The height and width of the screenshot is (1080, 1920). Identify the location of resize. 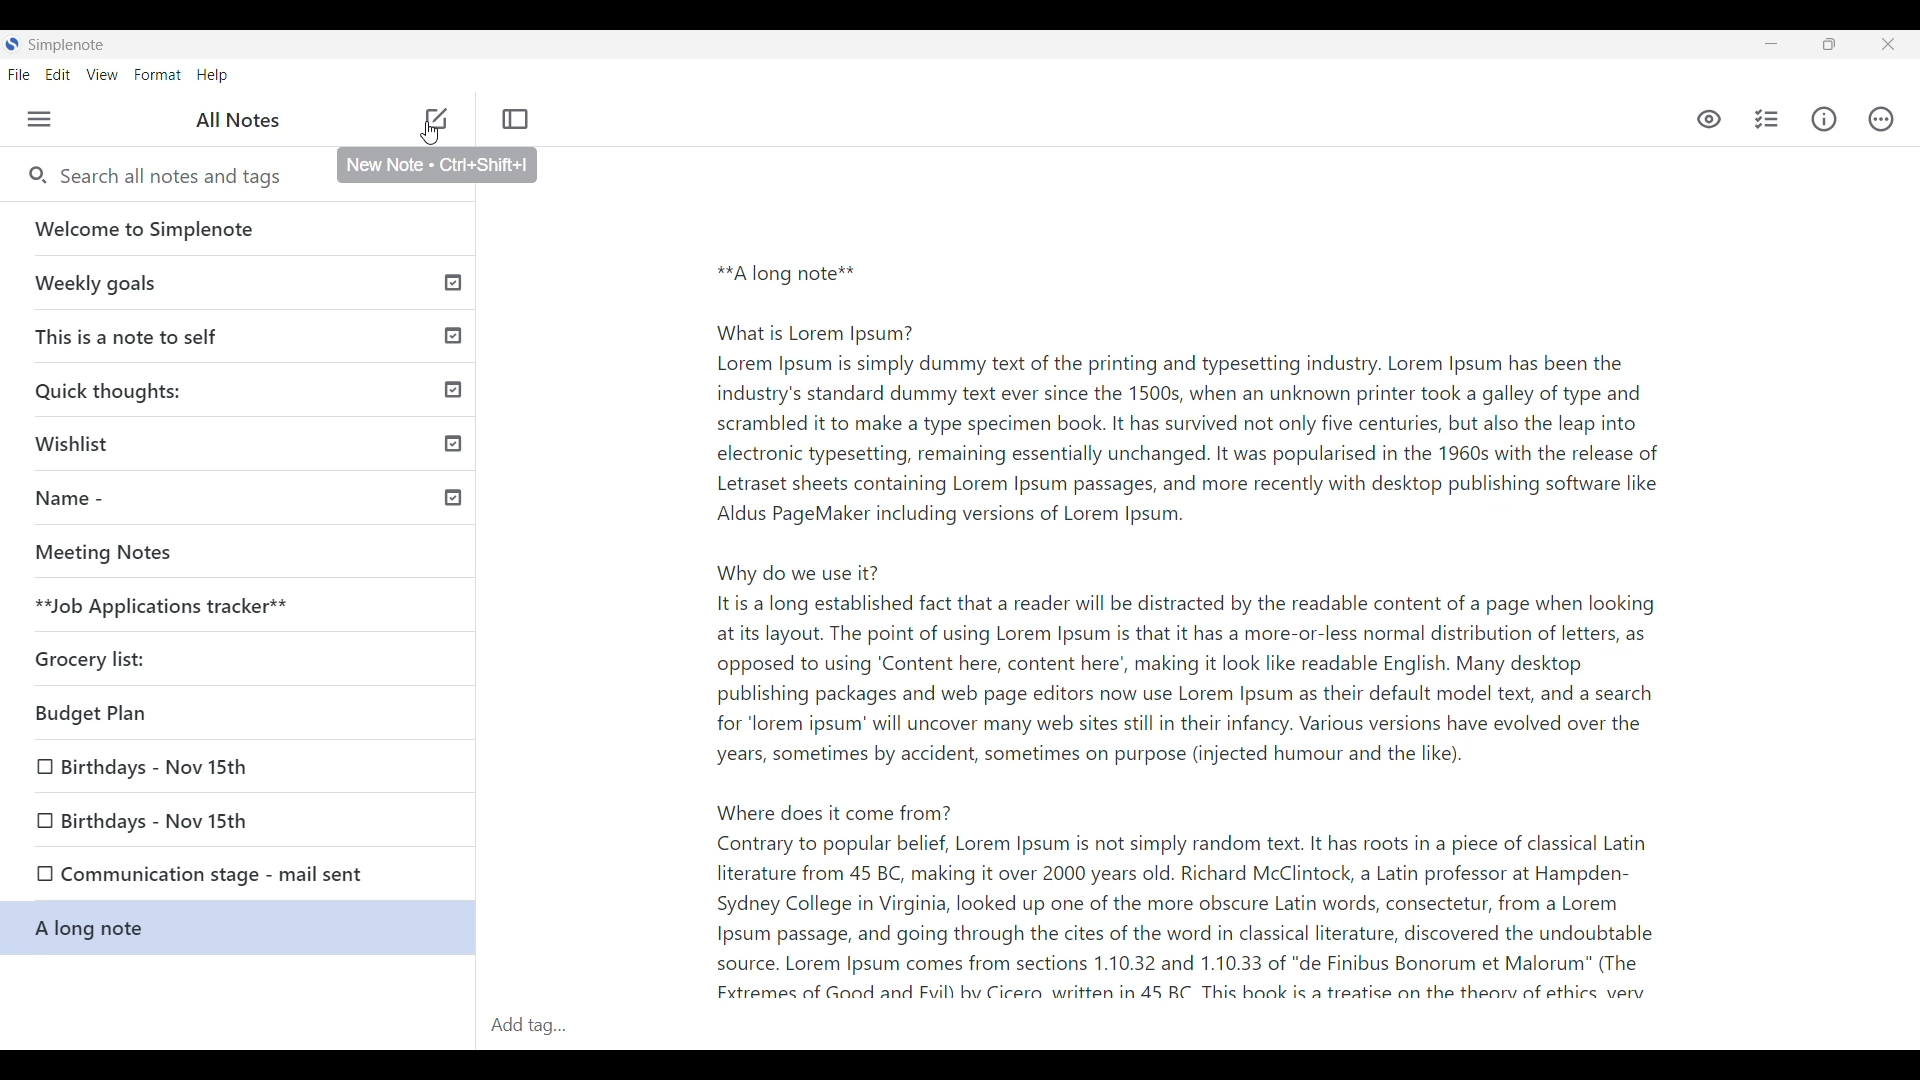
(1830, 44).